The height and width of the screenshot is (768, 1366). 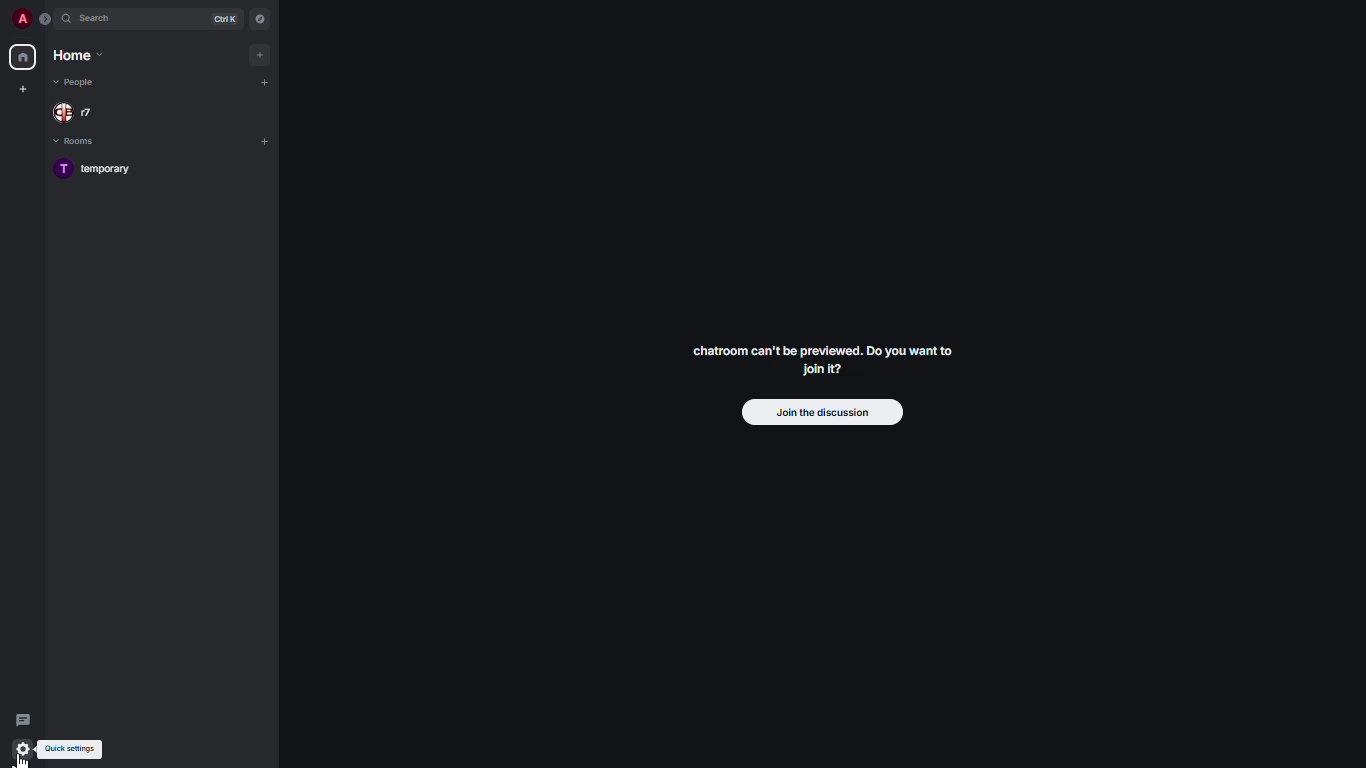 What do you see at coordinates (266, 81) in the screenshot?
I see `add` at bounding box center [266, 81].